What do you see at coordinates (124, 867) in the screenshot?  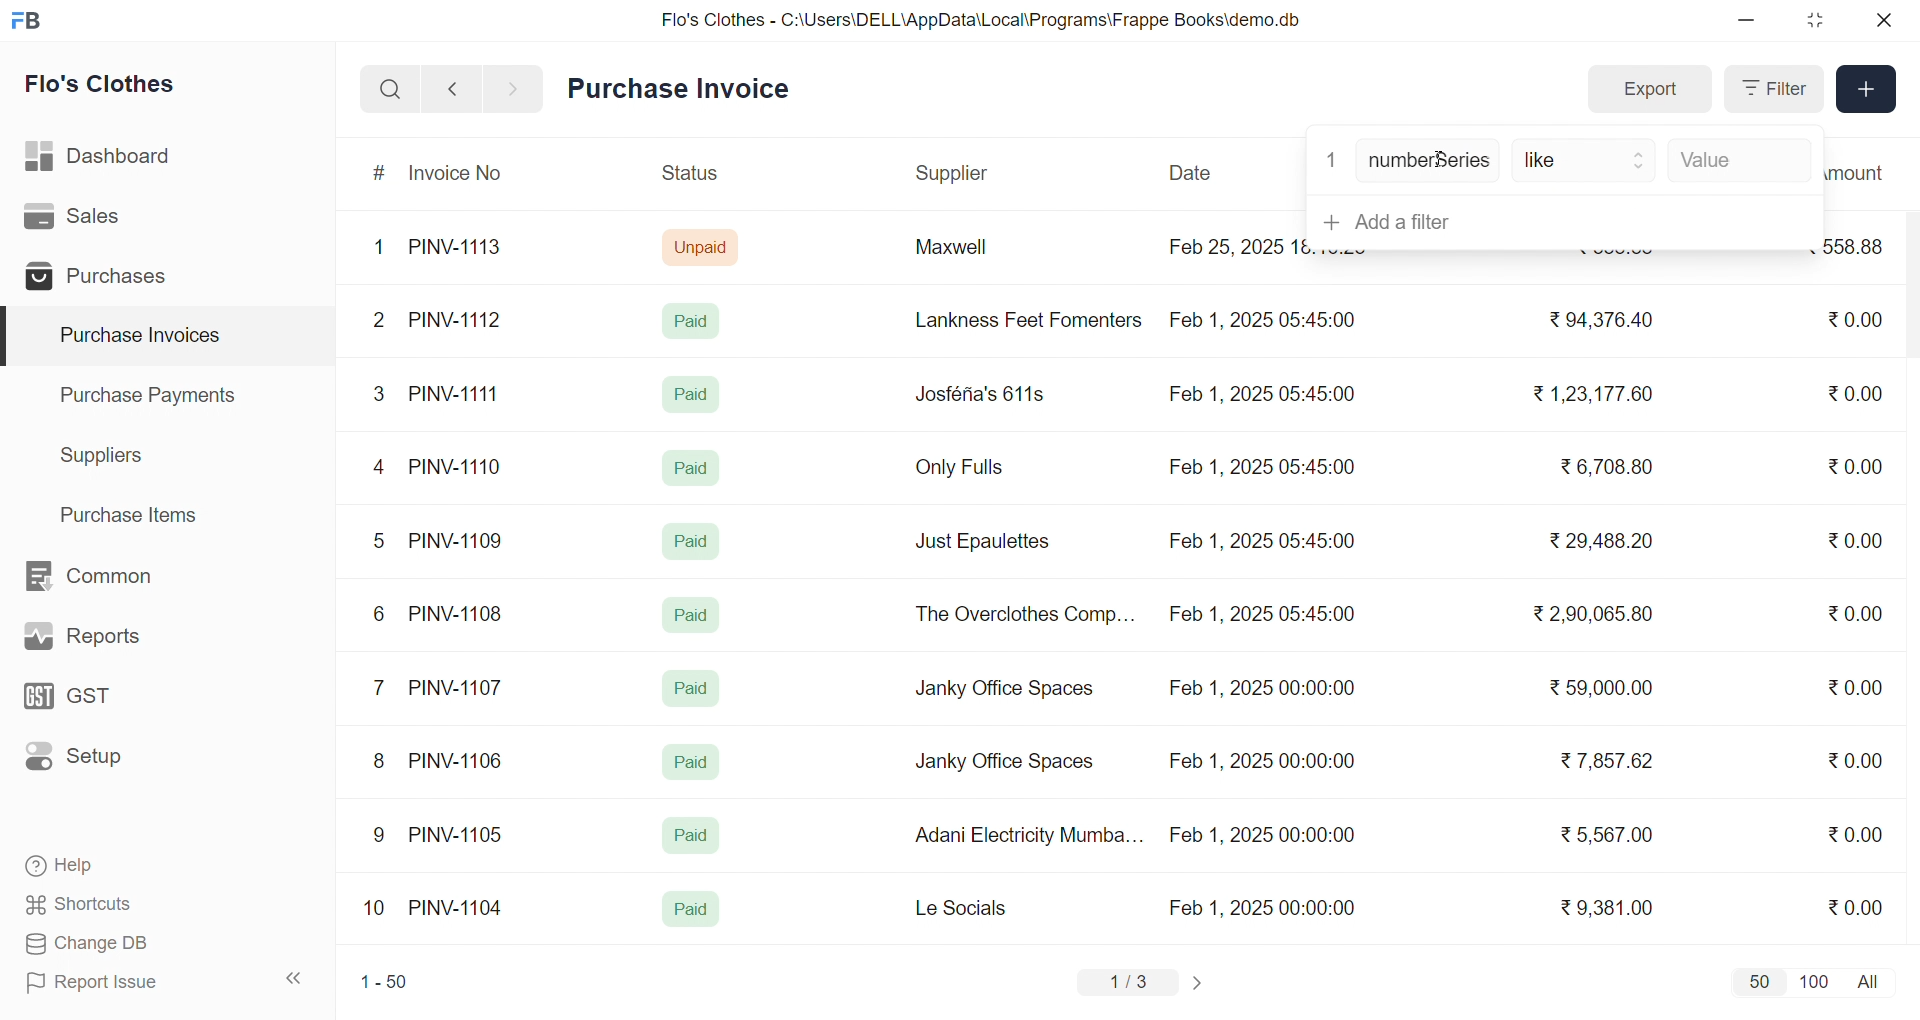 I see `Help` at bounding box center [124, 867].